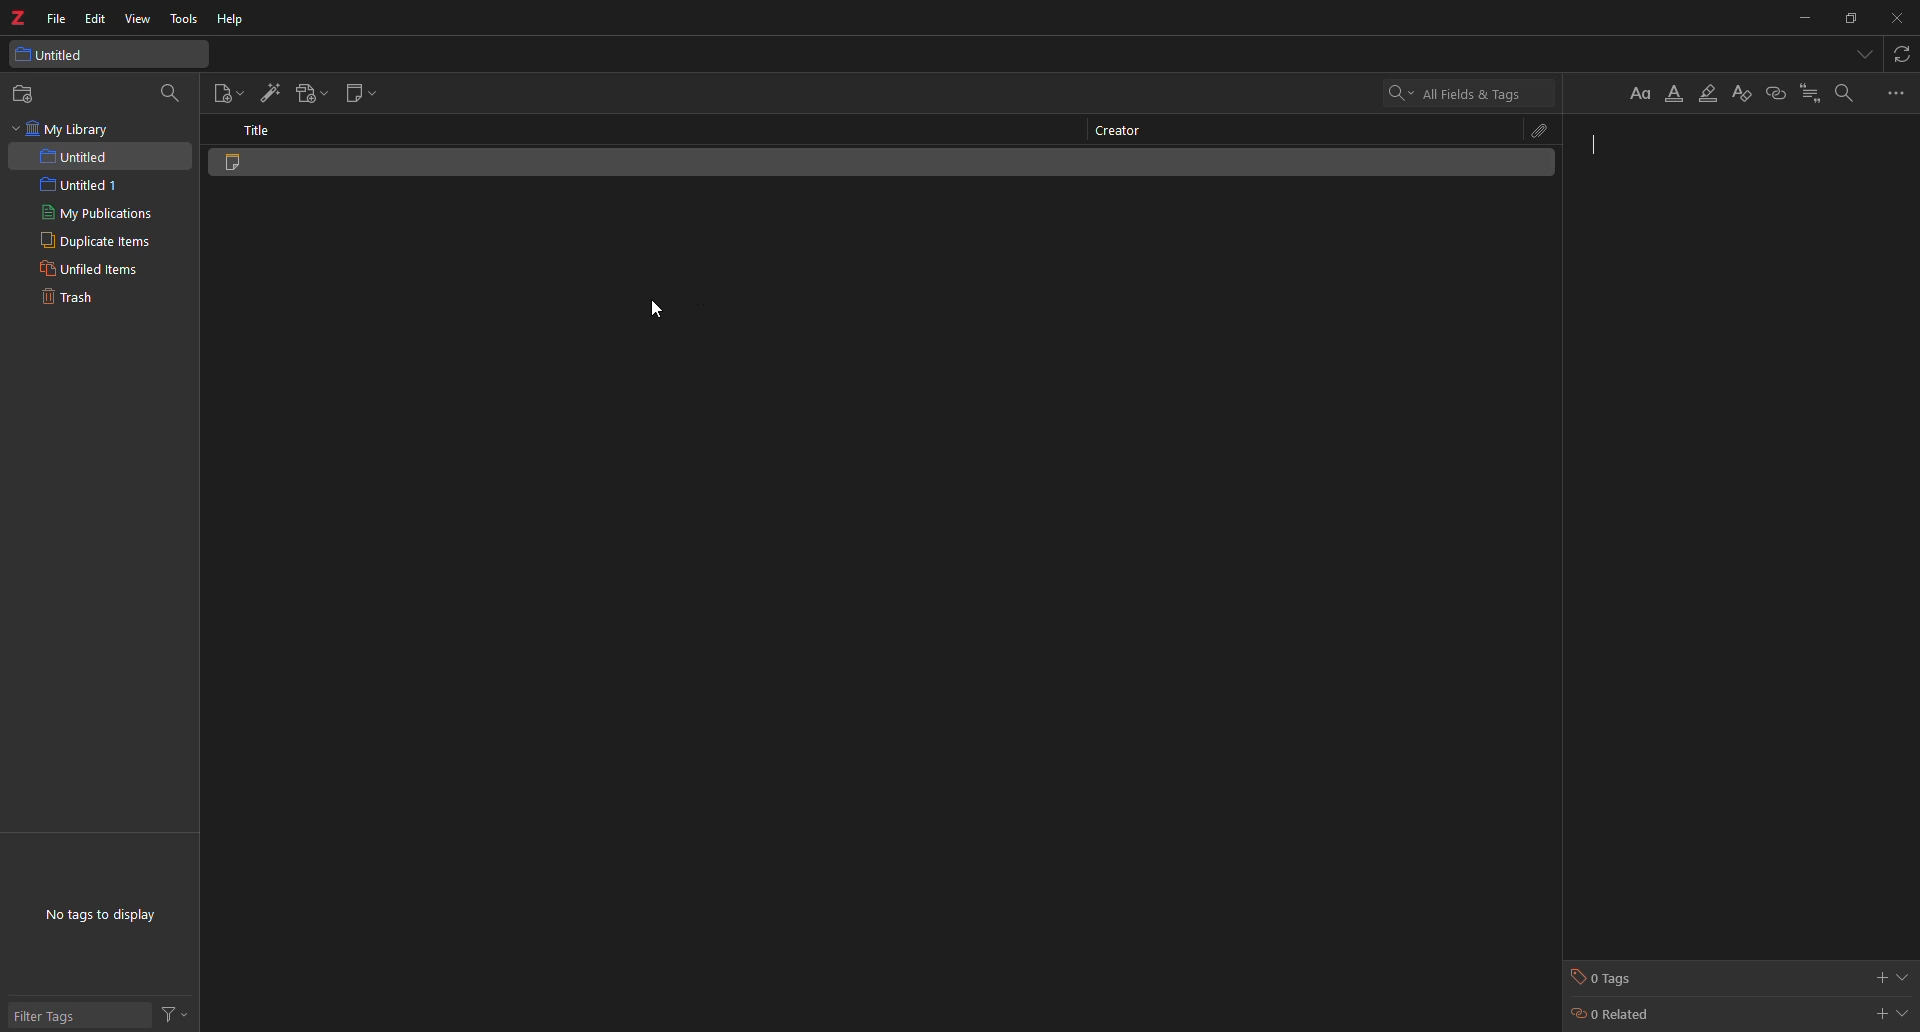  What do you see at coordinates (1850, 17) in the screenshot?
I see `maximize` at bounding box center [1850, 17].